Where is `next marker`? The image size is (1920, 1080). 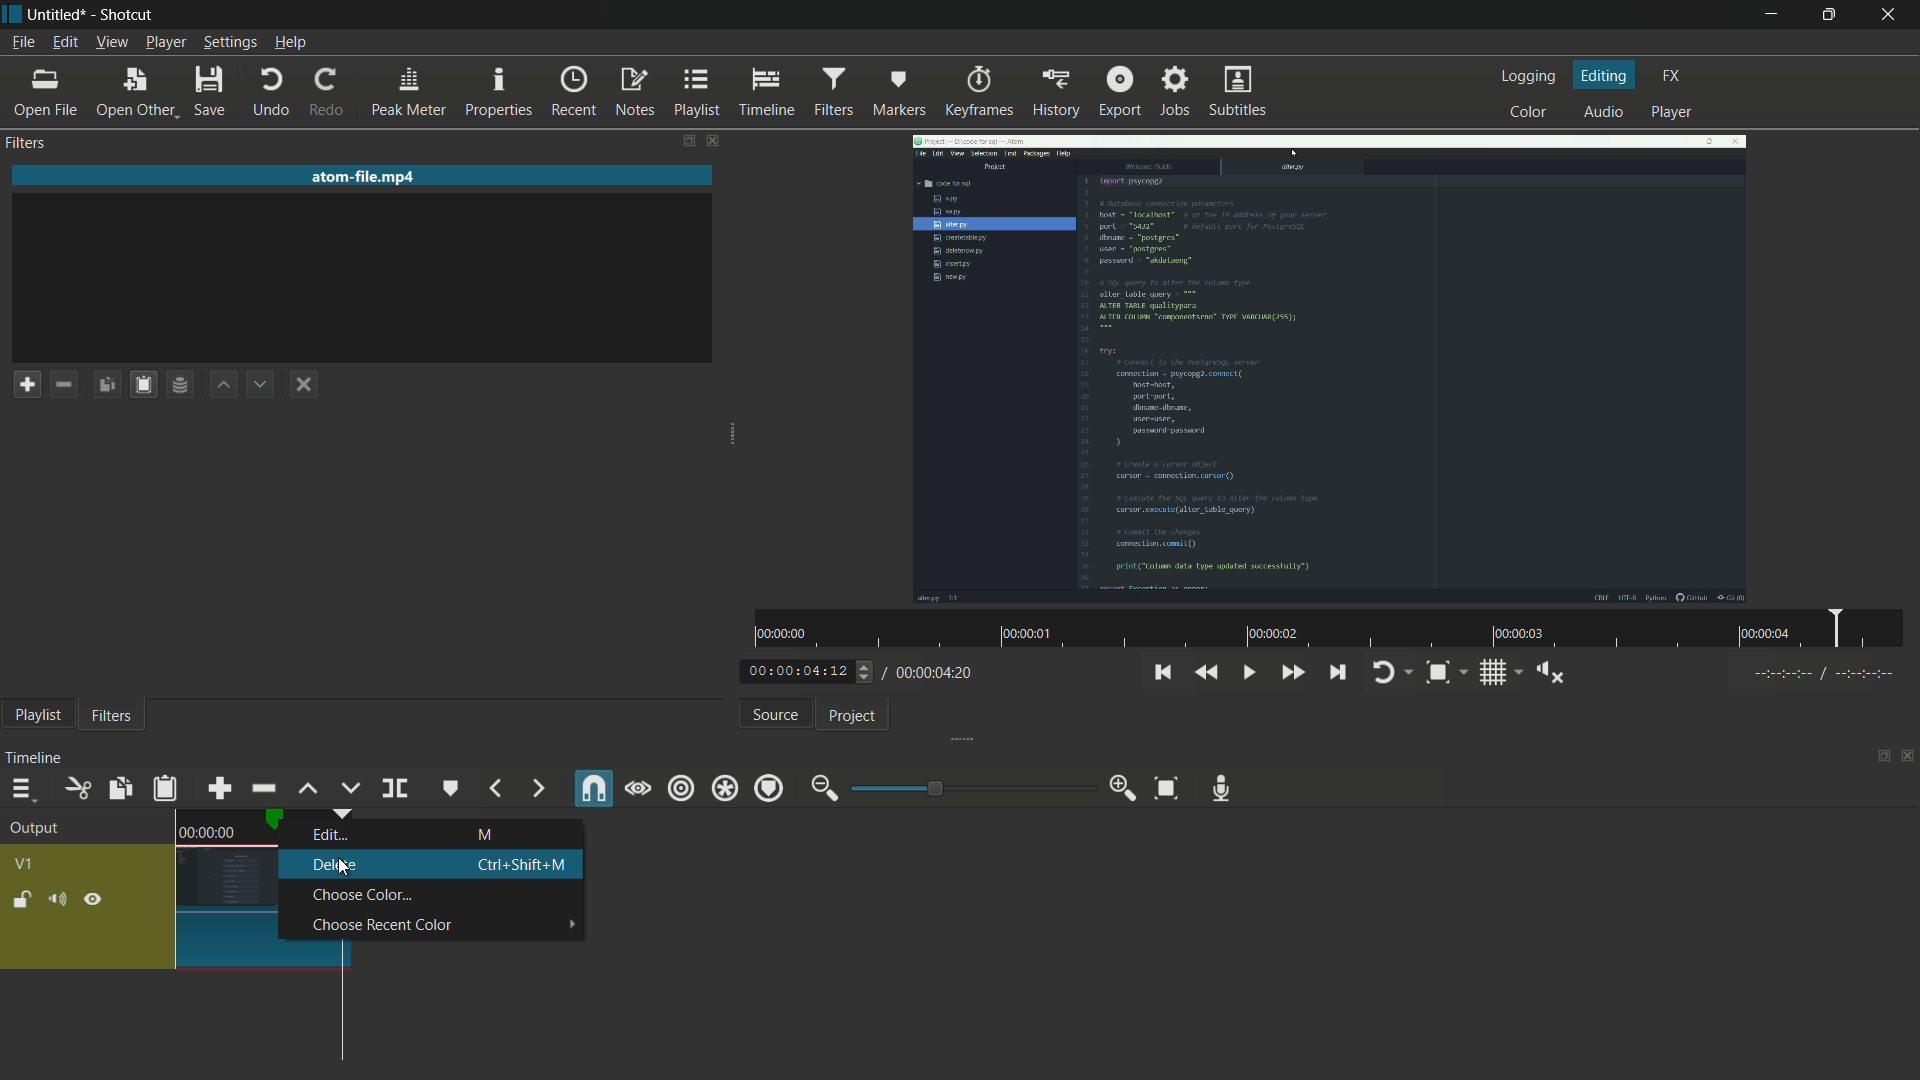 next marker is located at coordinates (538, 788).